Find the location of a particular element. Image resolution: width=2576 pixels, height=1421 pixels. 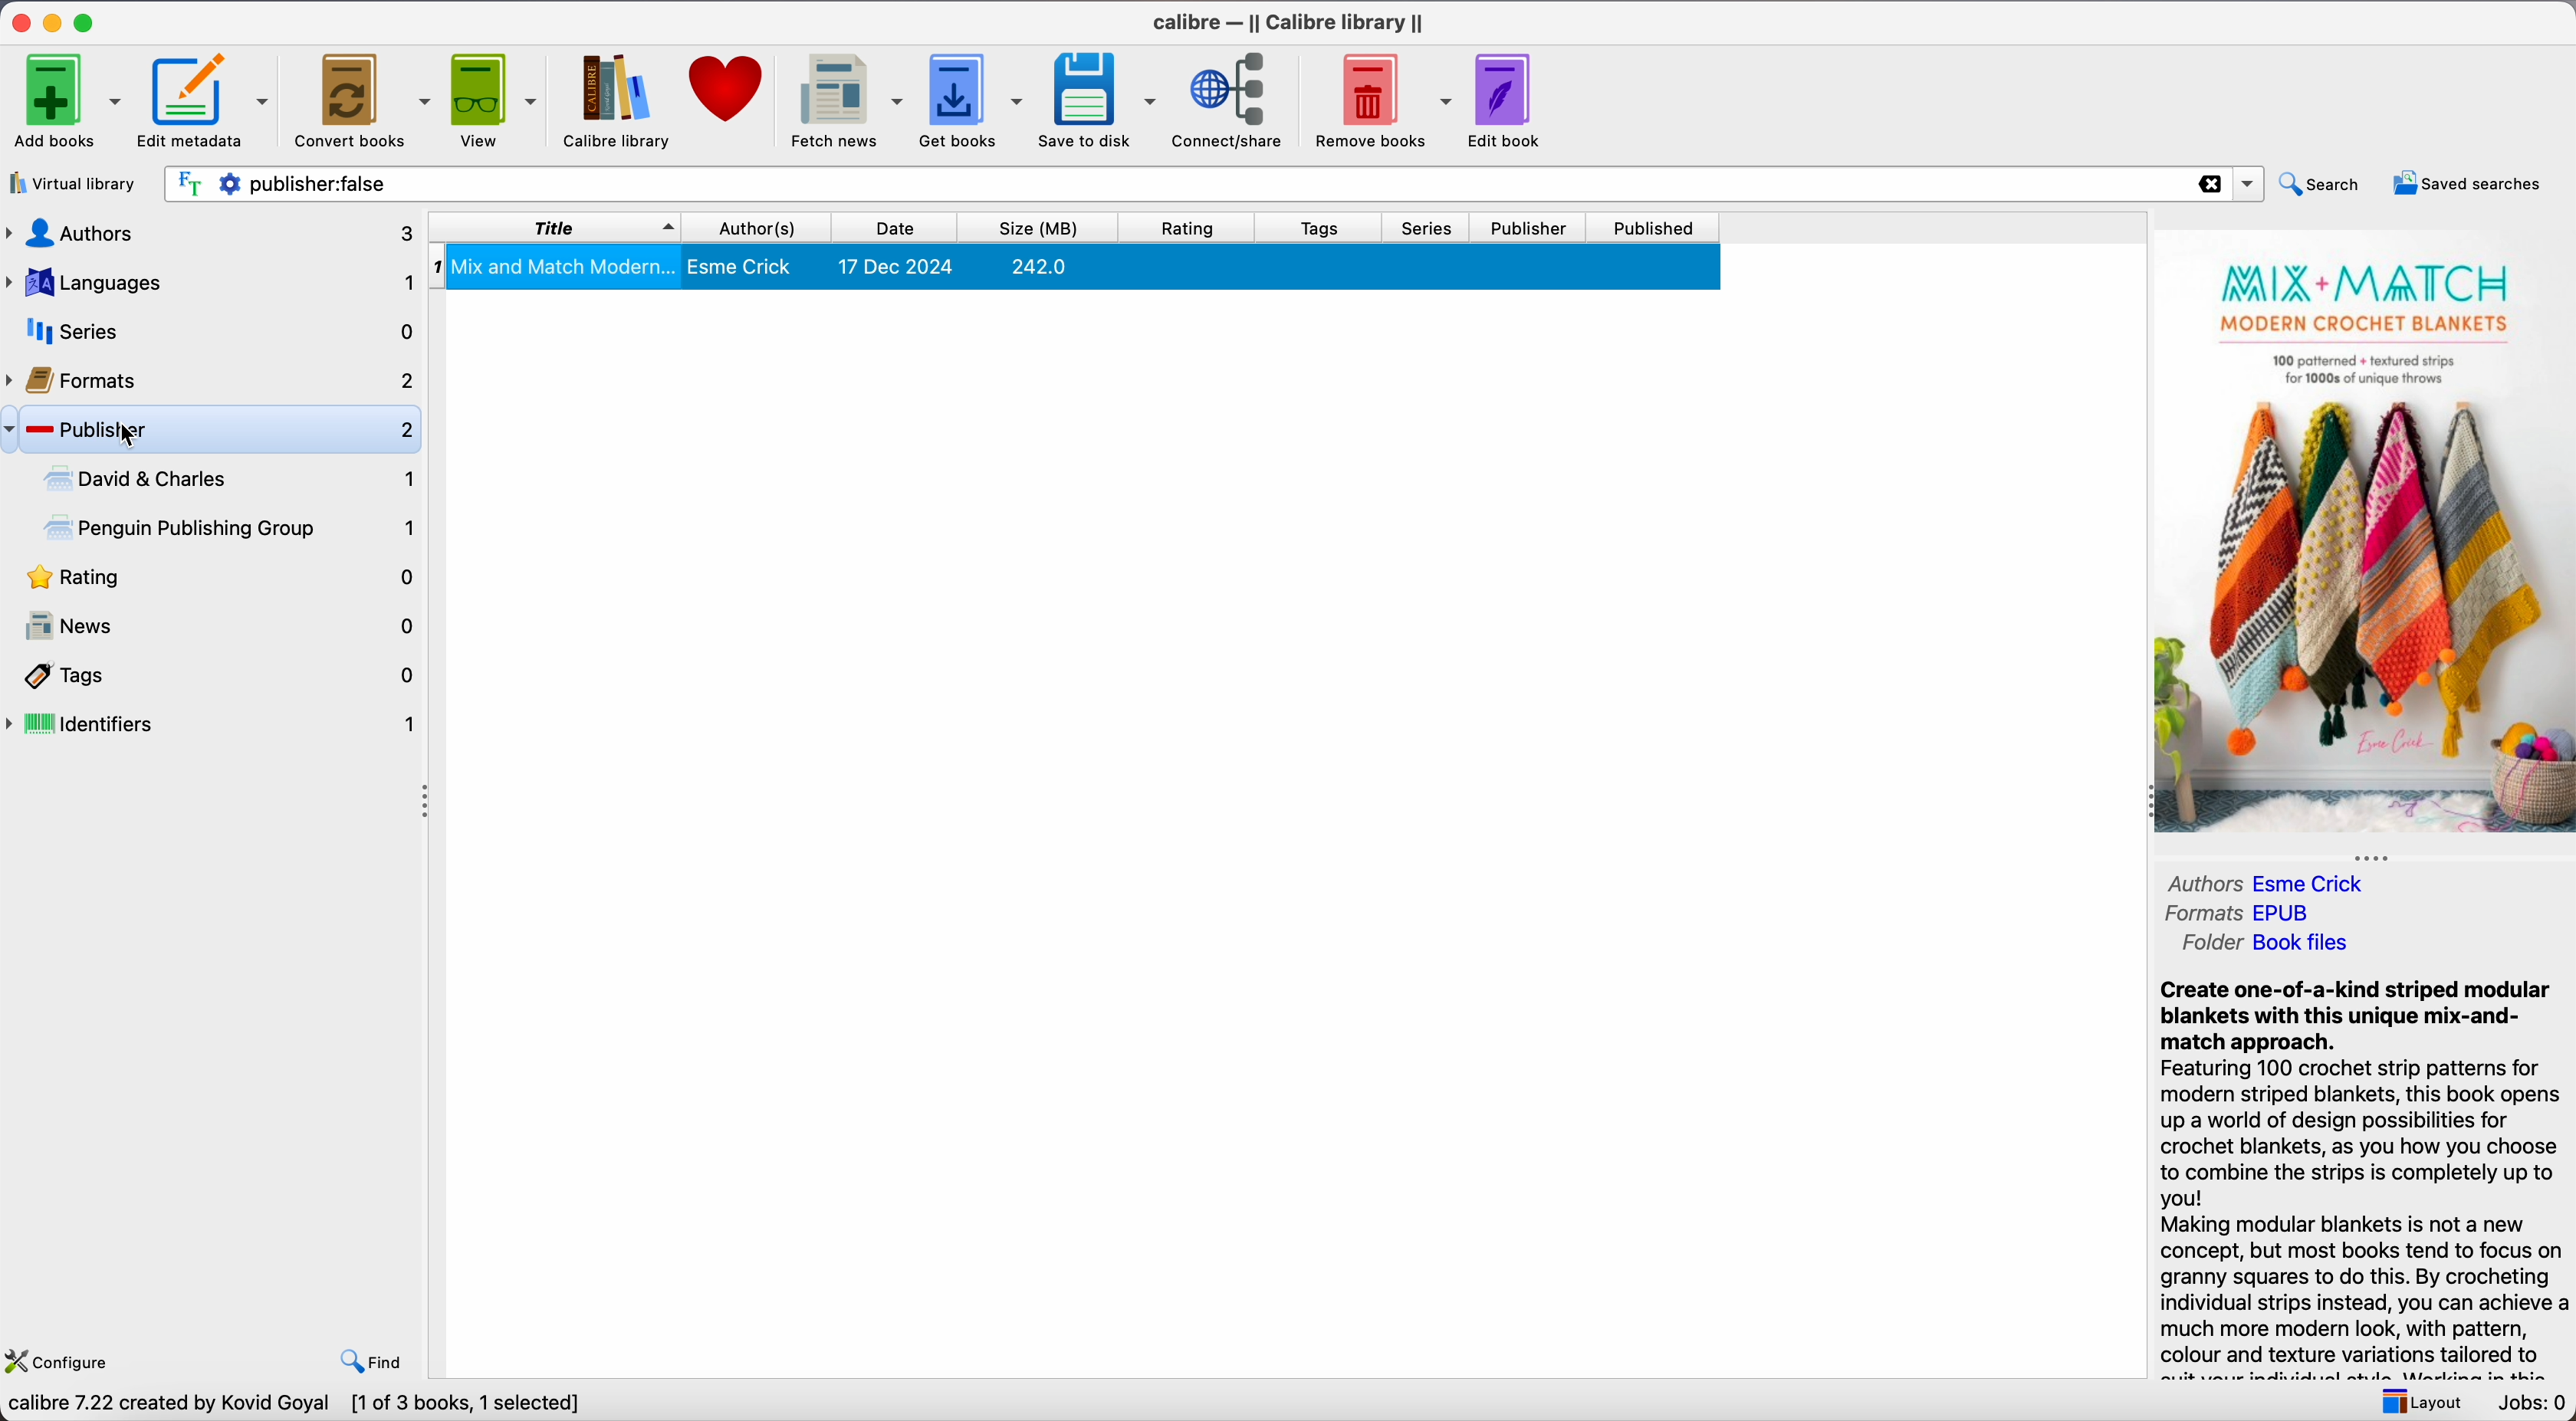

get books is located at coordinates (974, 100).